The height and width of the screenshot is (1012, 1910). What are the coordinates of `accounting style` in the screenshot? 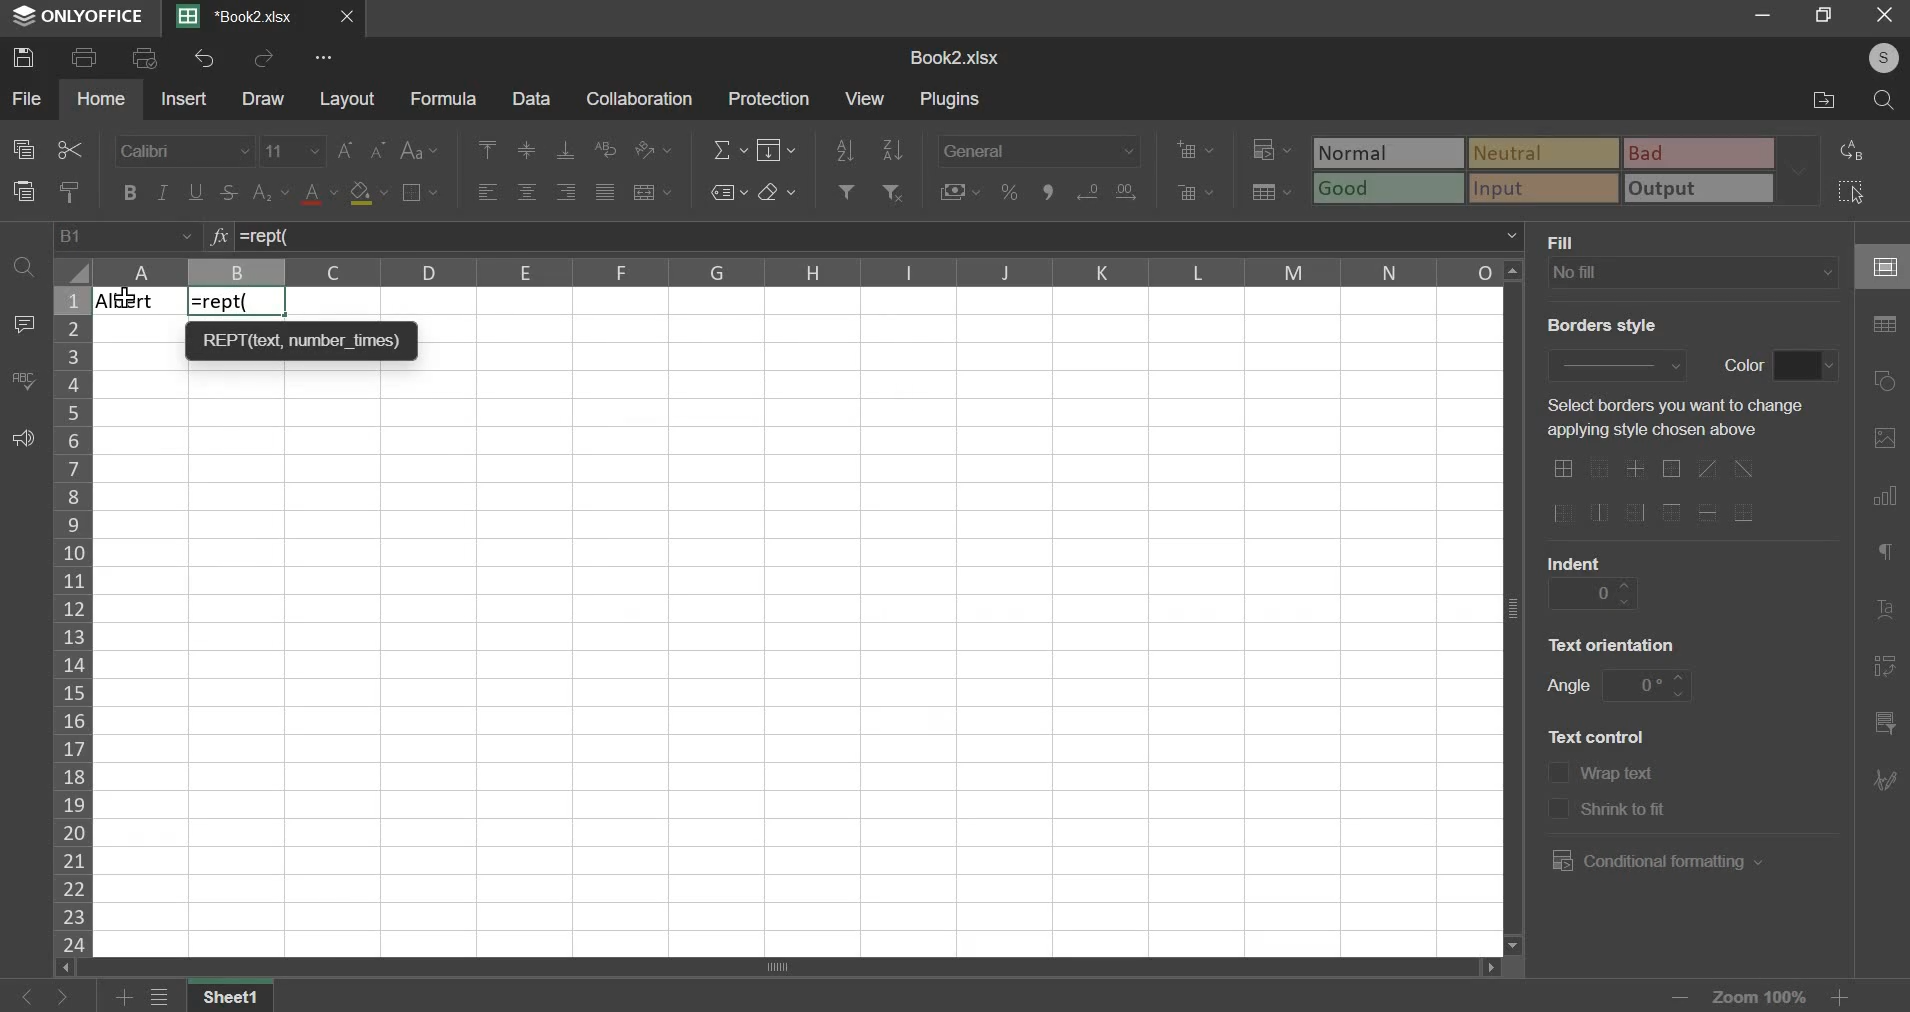 It's located at (959, 190).